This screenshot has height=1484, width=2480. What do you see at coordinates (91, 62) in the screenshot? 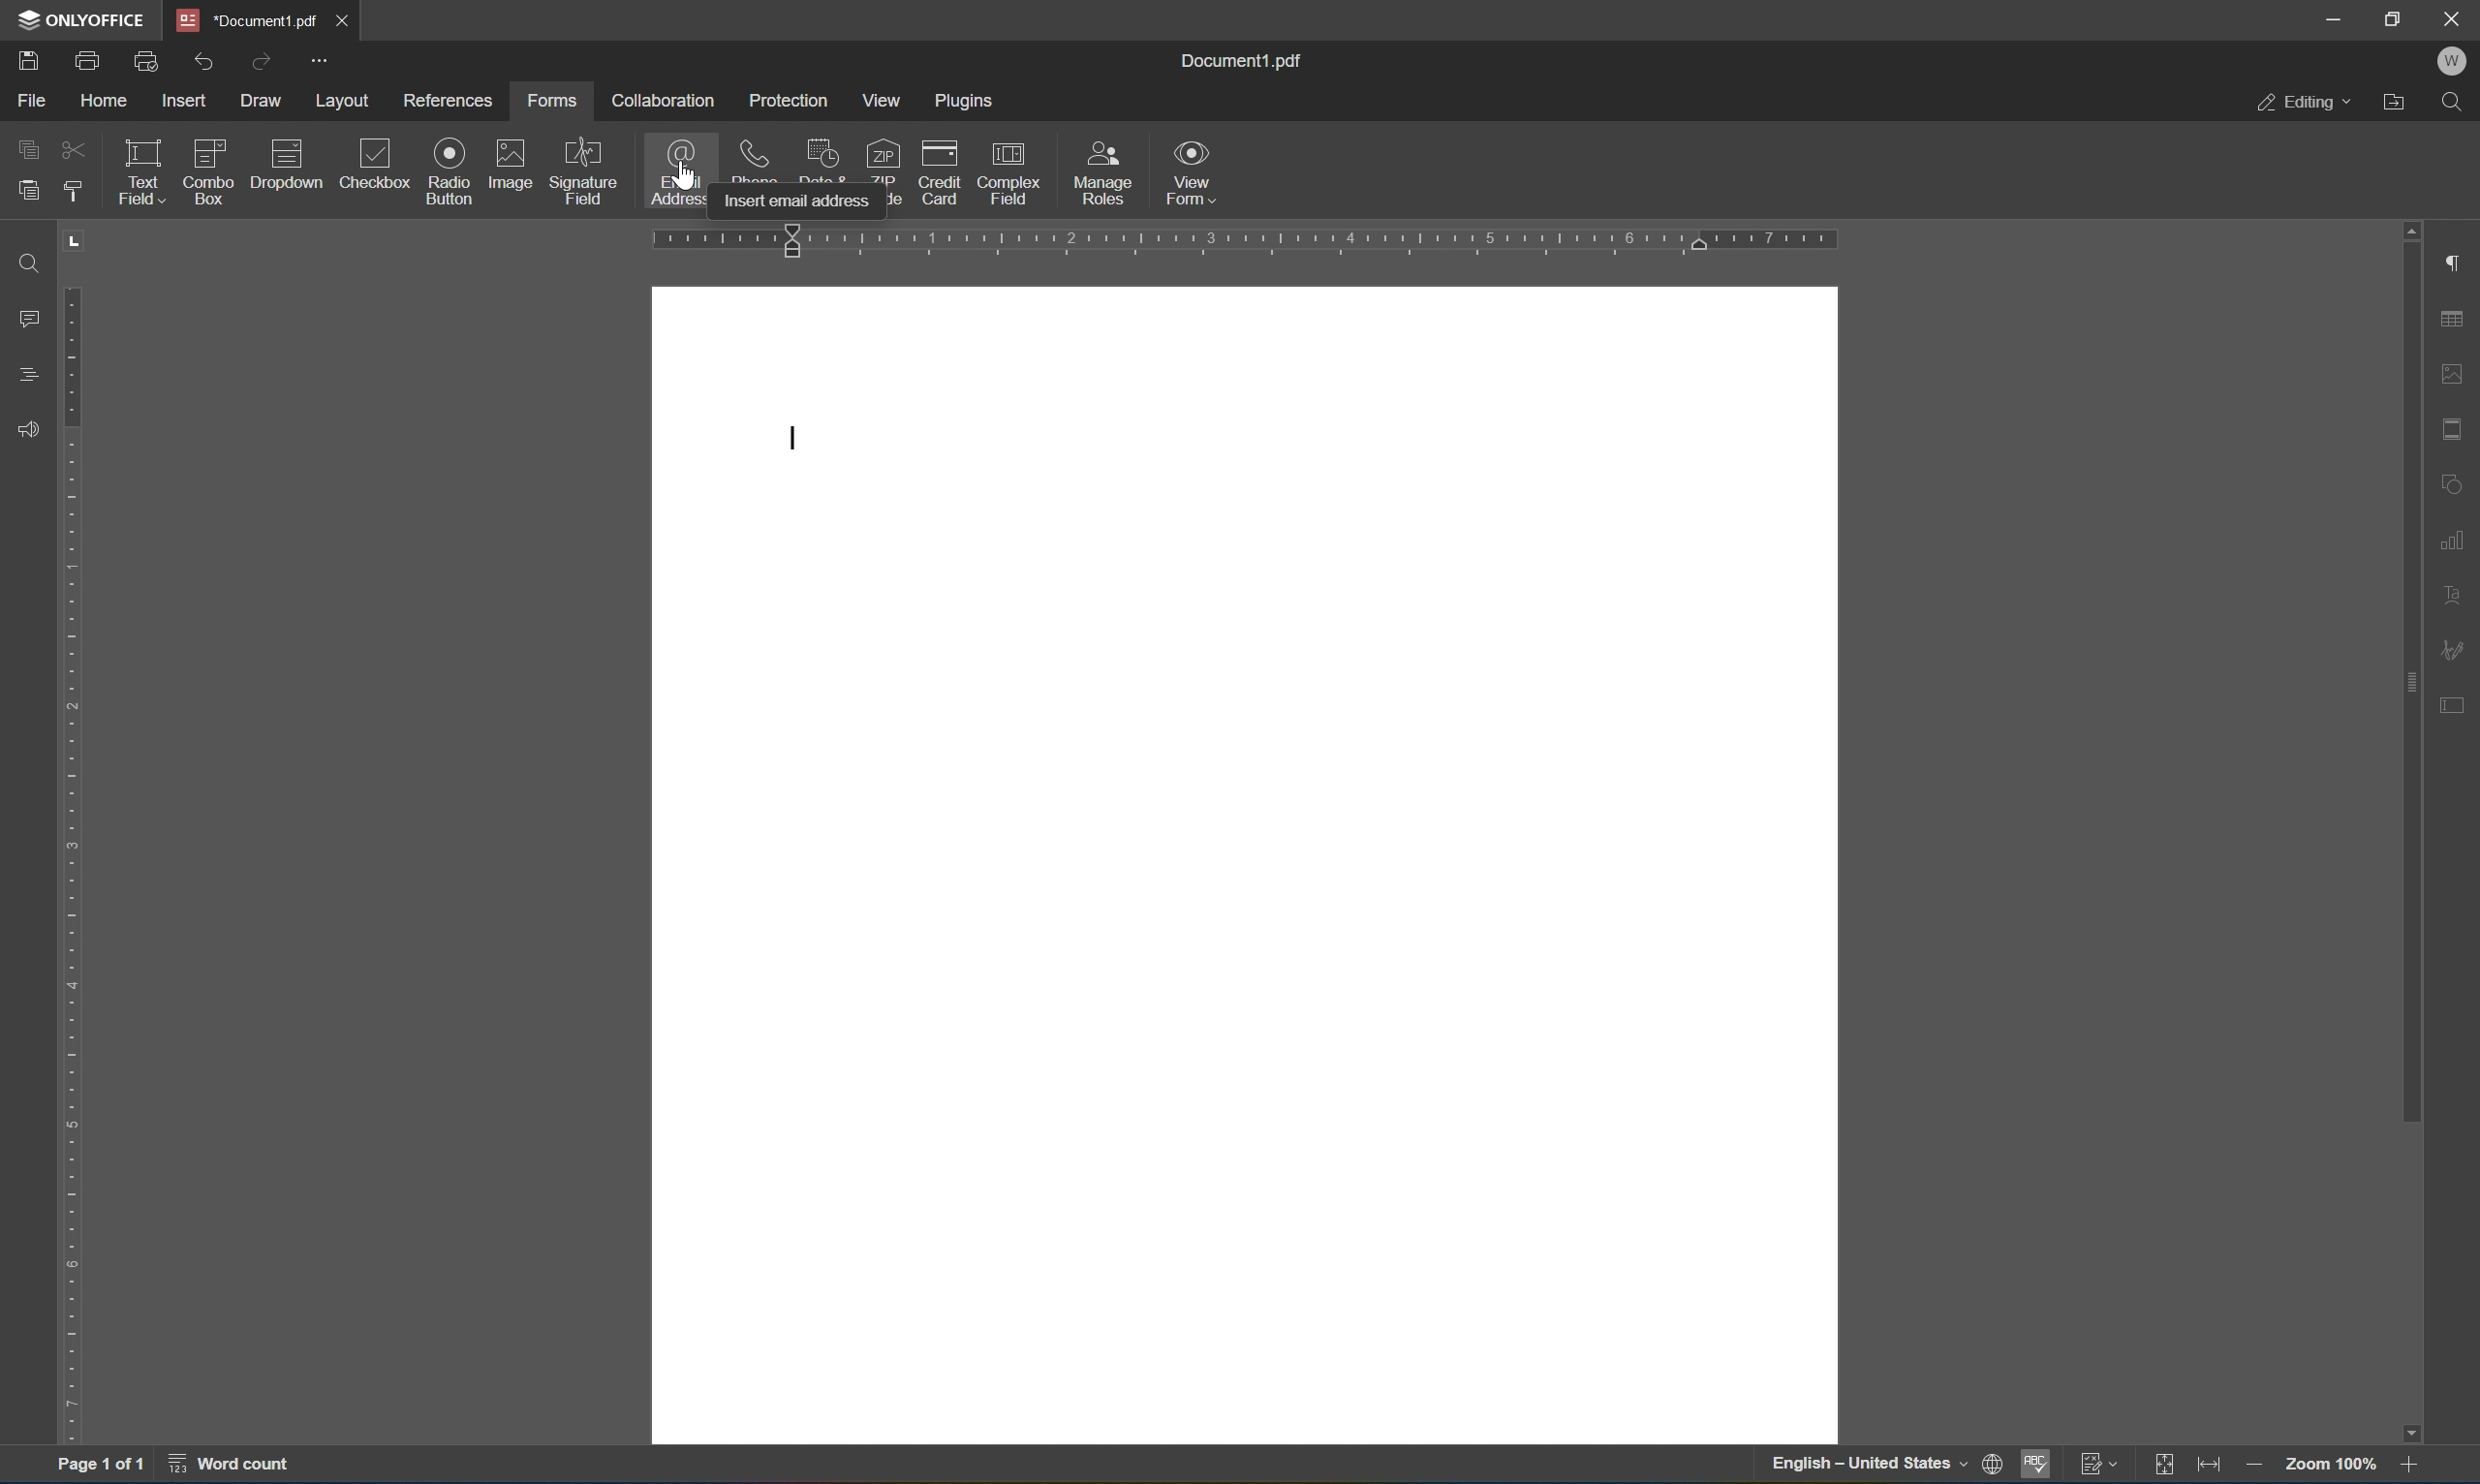
I see `print` at bounding box center [91, 62].